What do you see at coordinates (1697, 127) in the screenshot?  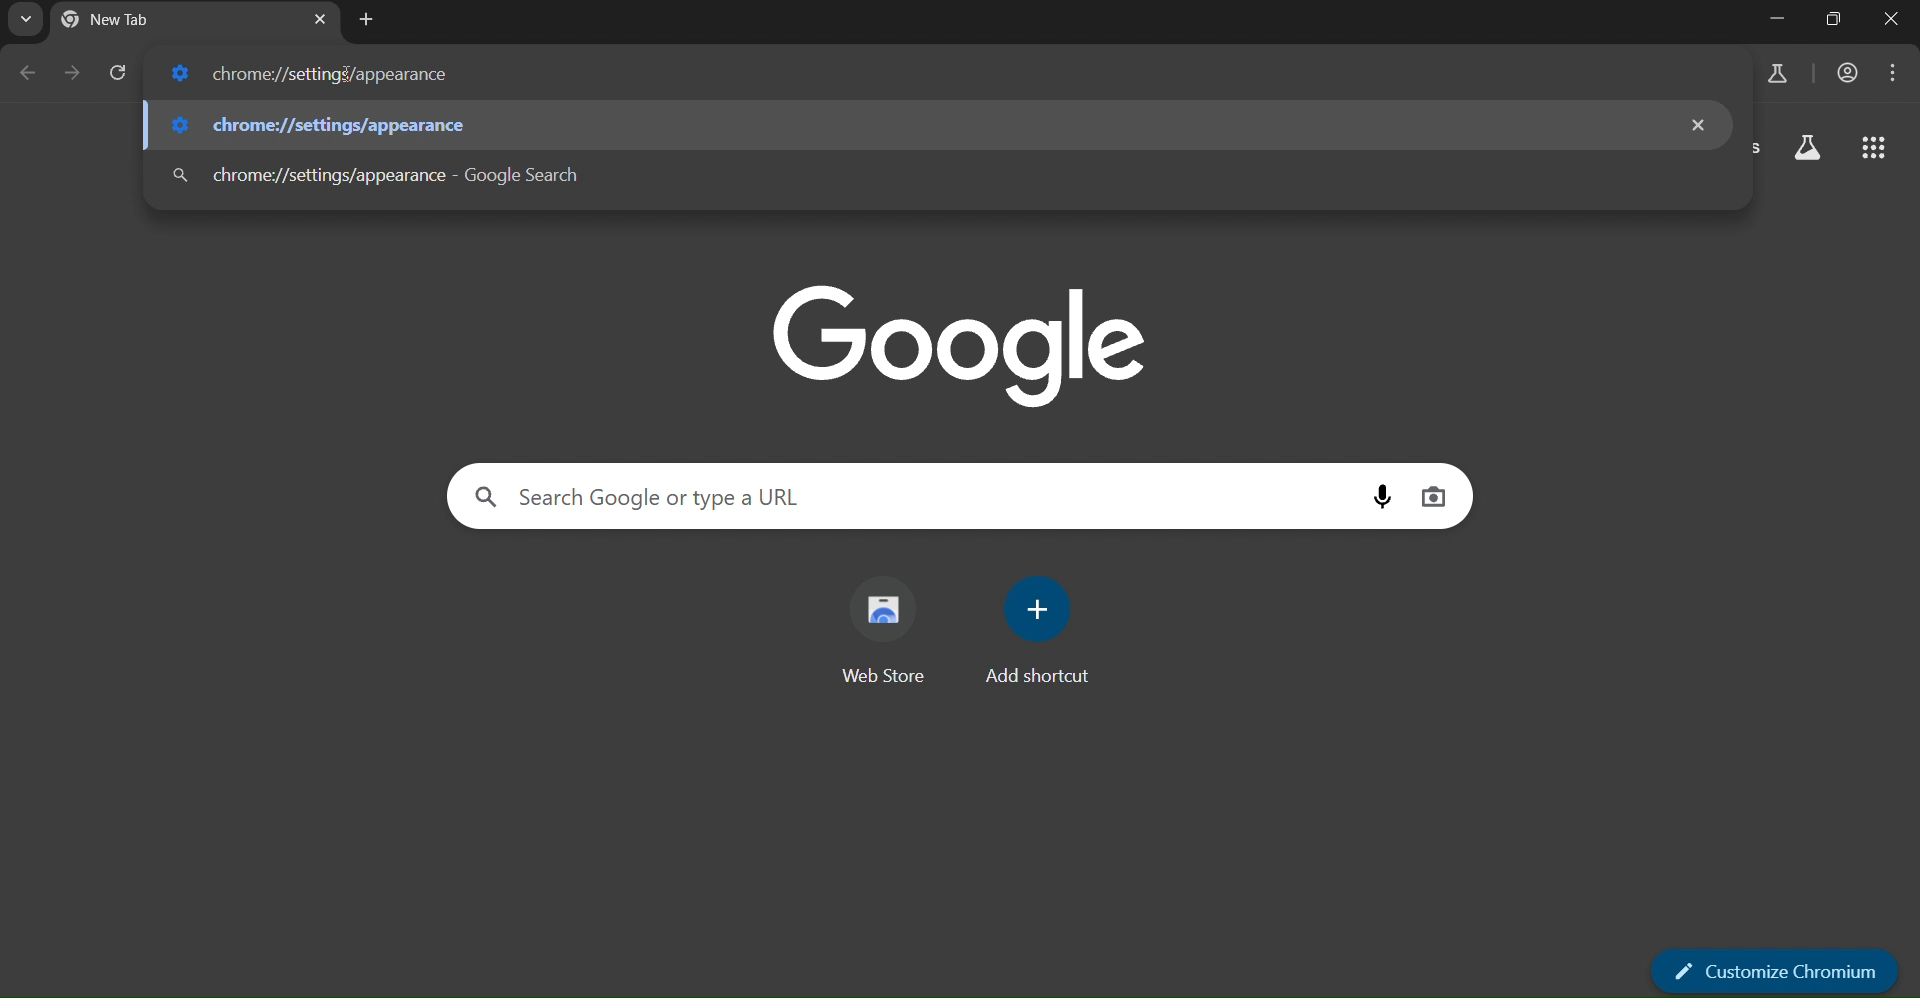 I see `remove` at bounding box center [1697, 127].